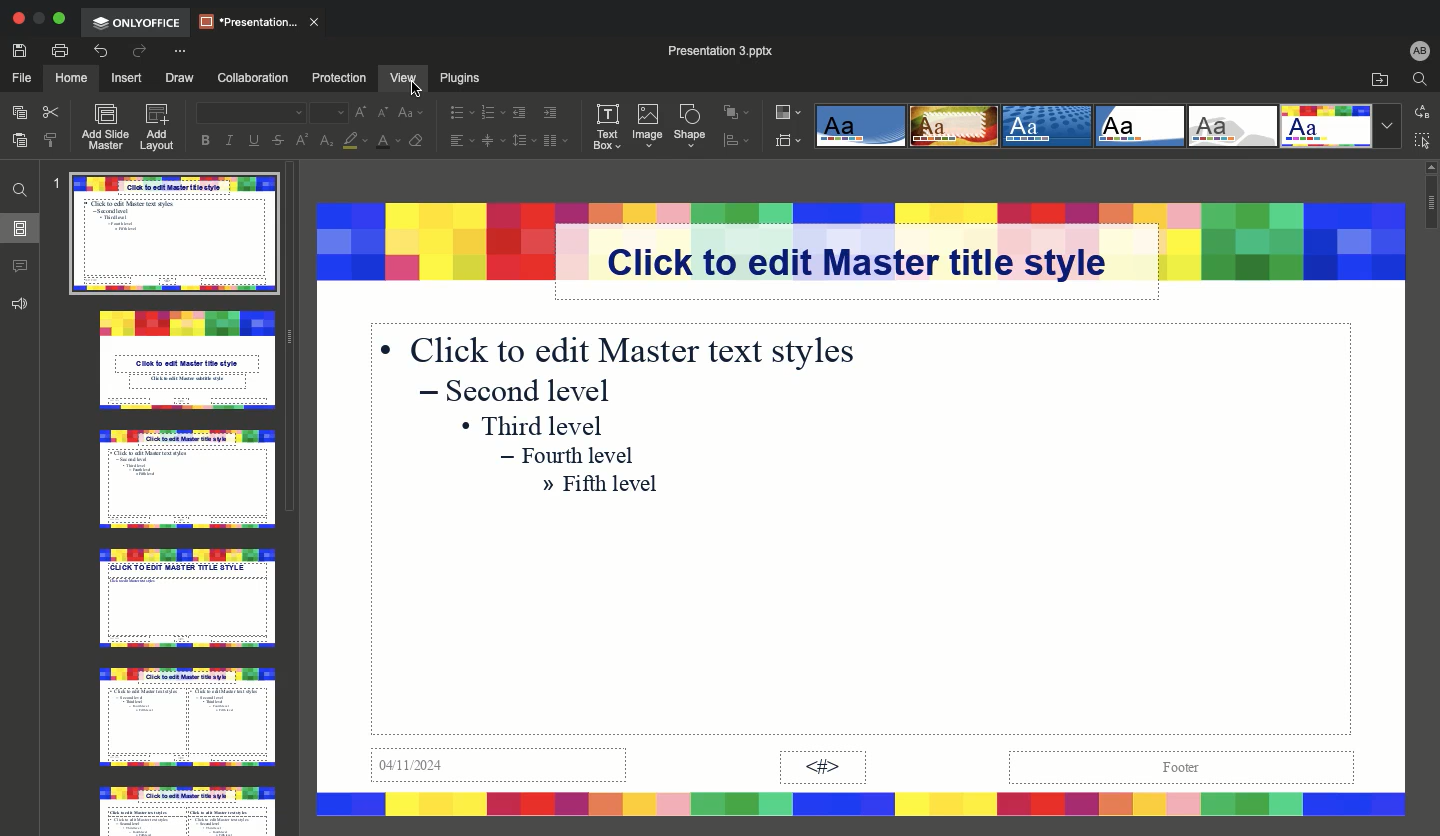 The width and height of the screenshot is (1440, 836). Describe the element at coordinates (1376, 79) in the screenshot. I see `Open file location` at that location.